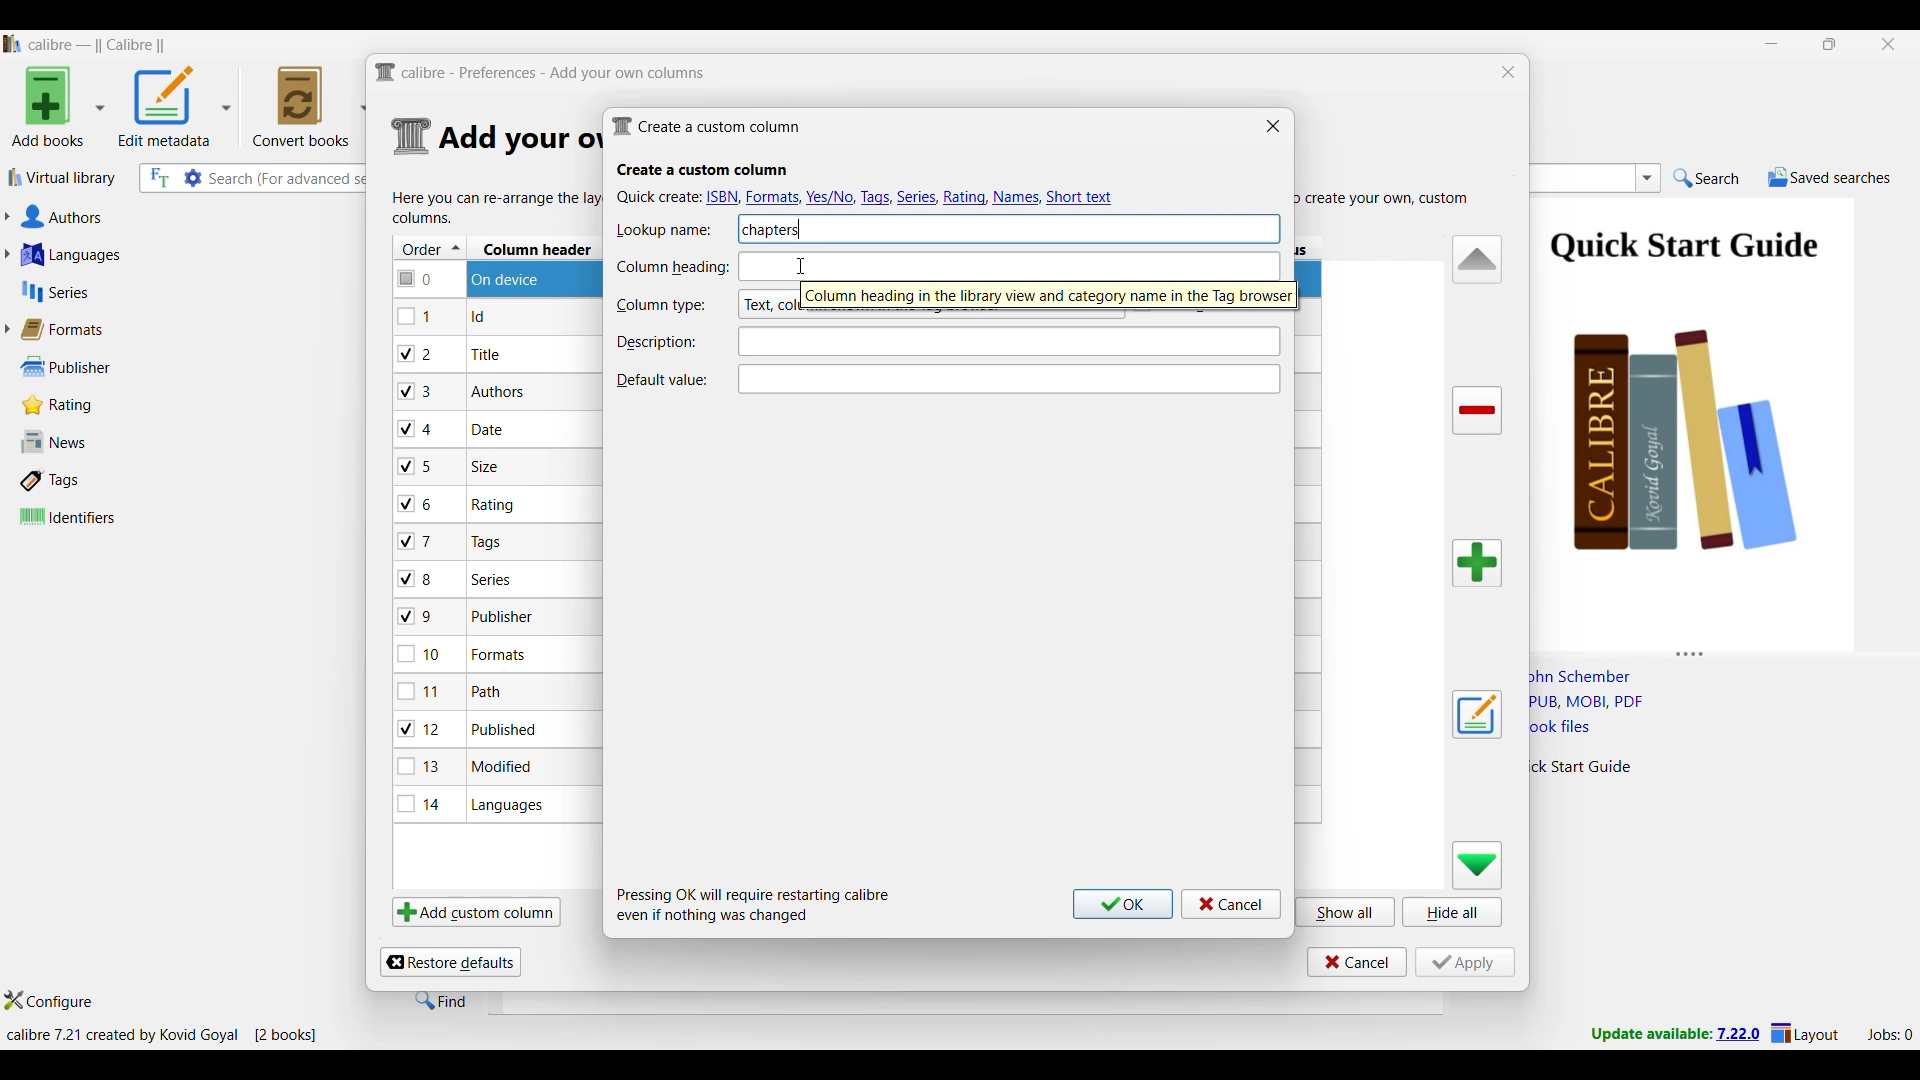  Describe the element at coordinates (310, 106) in the screenshot. I see `Convert books options` at that location.